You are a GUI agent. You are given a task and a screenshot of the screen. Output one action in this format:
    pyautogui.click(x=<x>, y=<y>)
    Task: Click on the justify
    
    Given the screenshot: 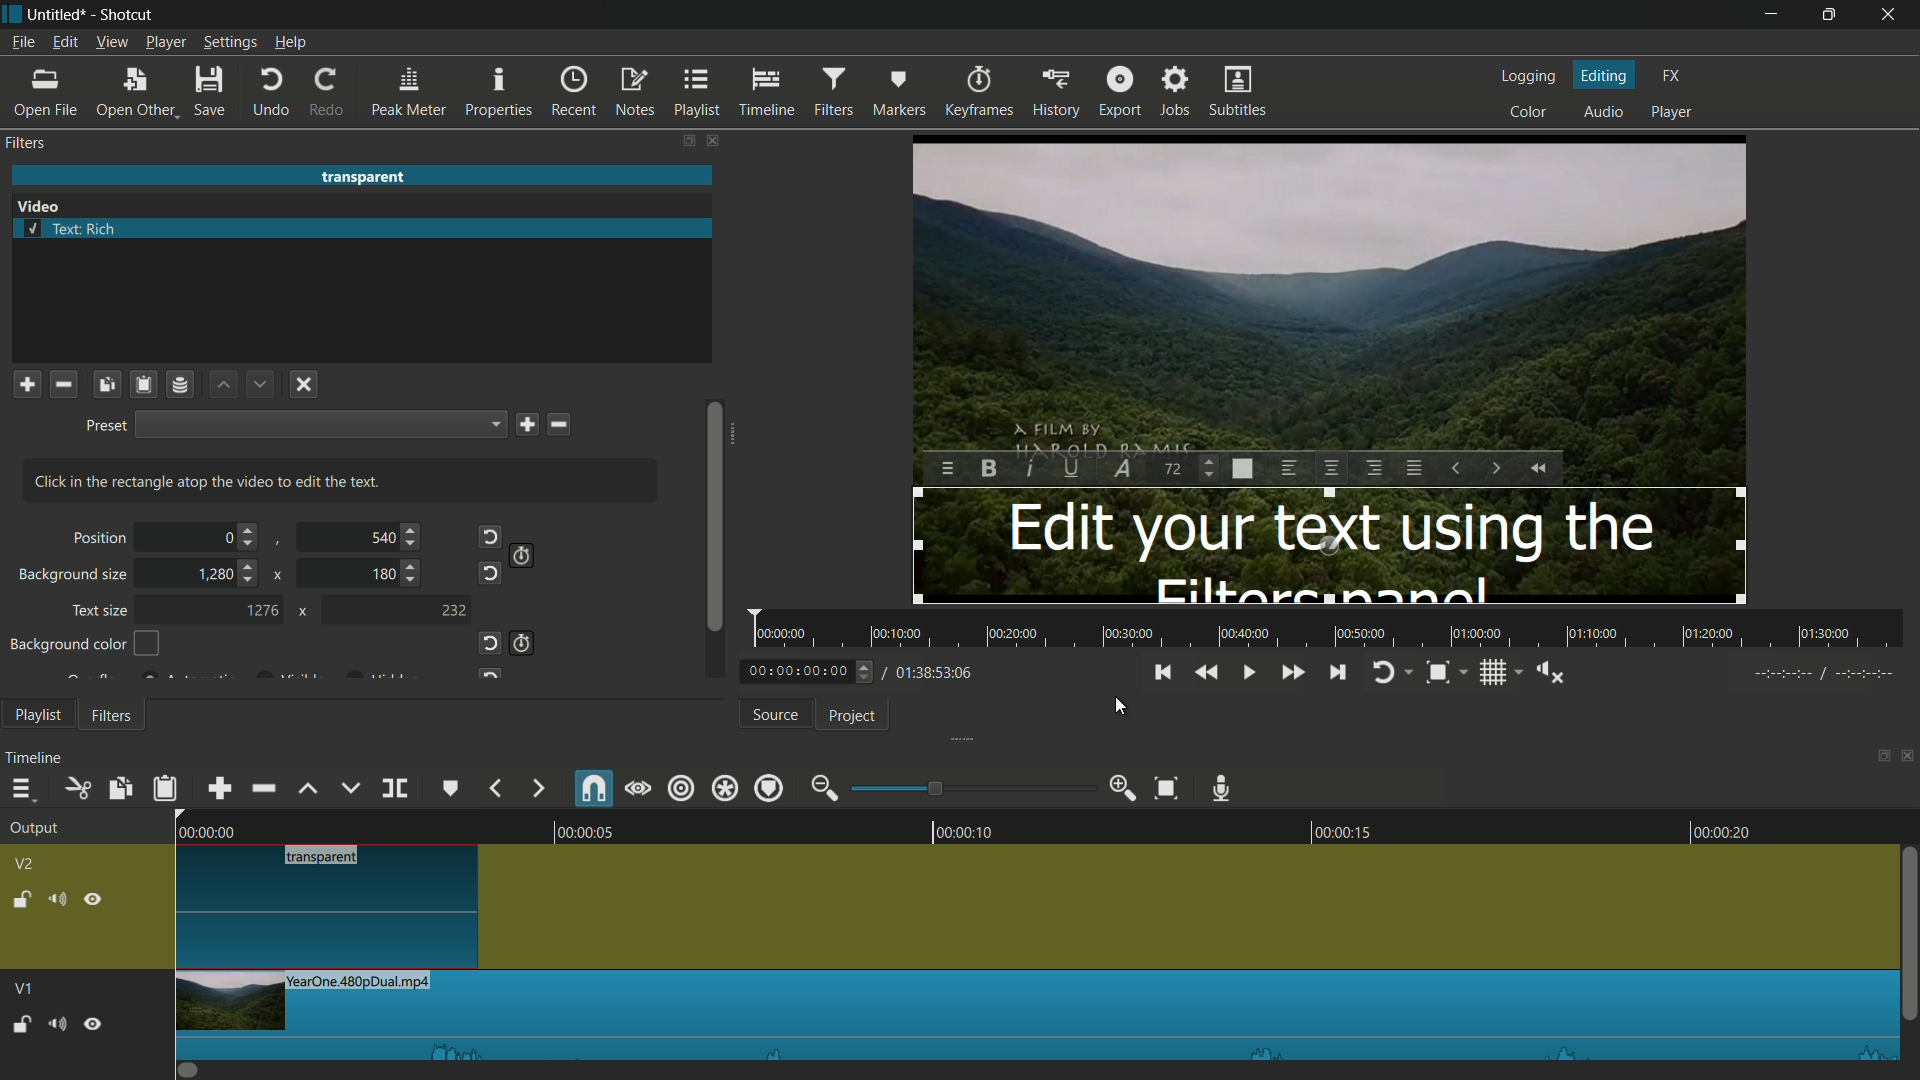 What is the action you would take?
    pyautogui.click(x=1415, y=468)
    